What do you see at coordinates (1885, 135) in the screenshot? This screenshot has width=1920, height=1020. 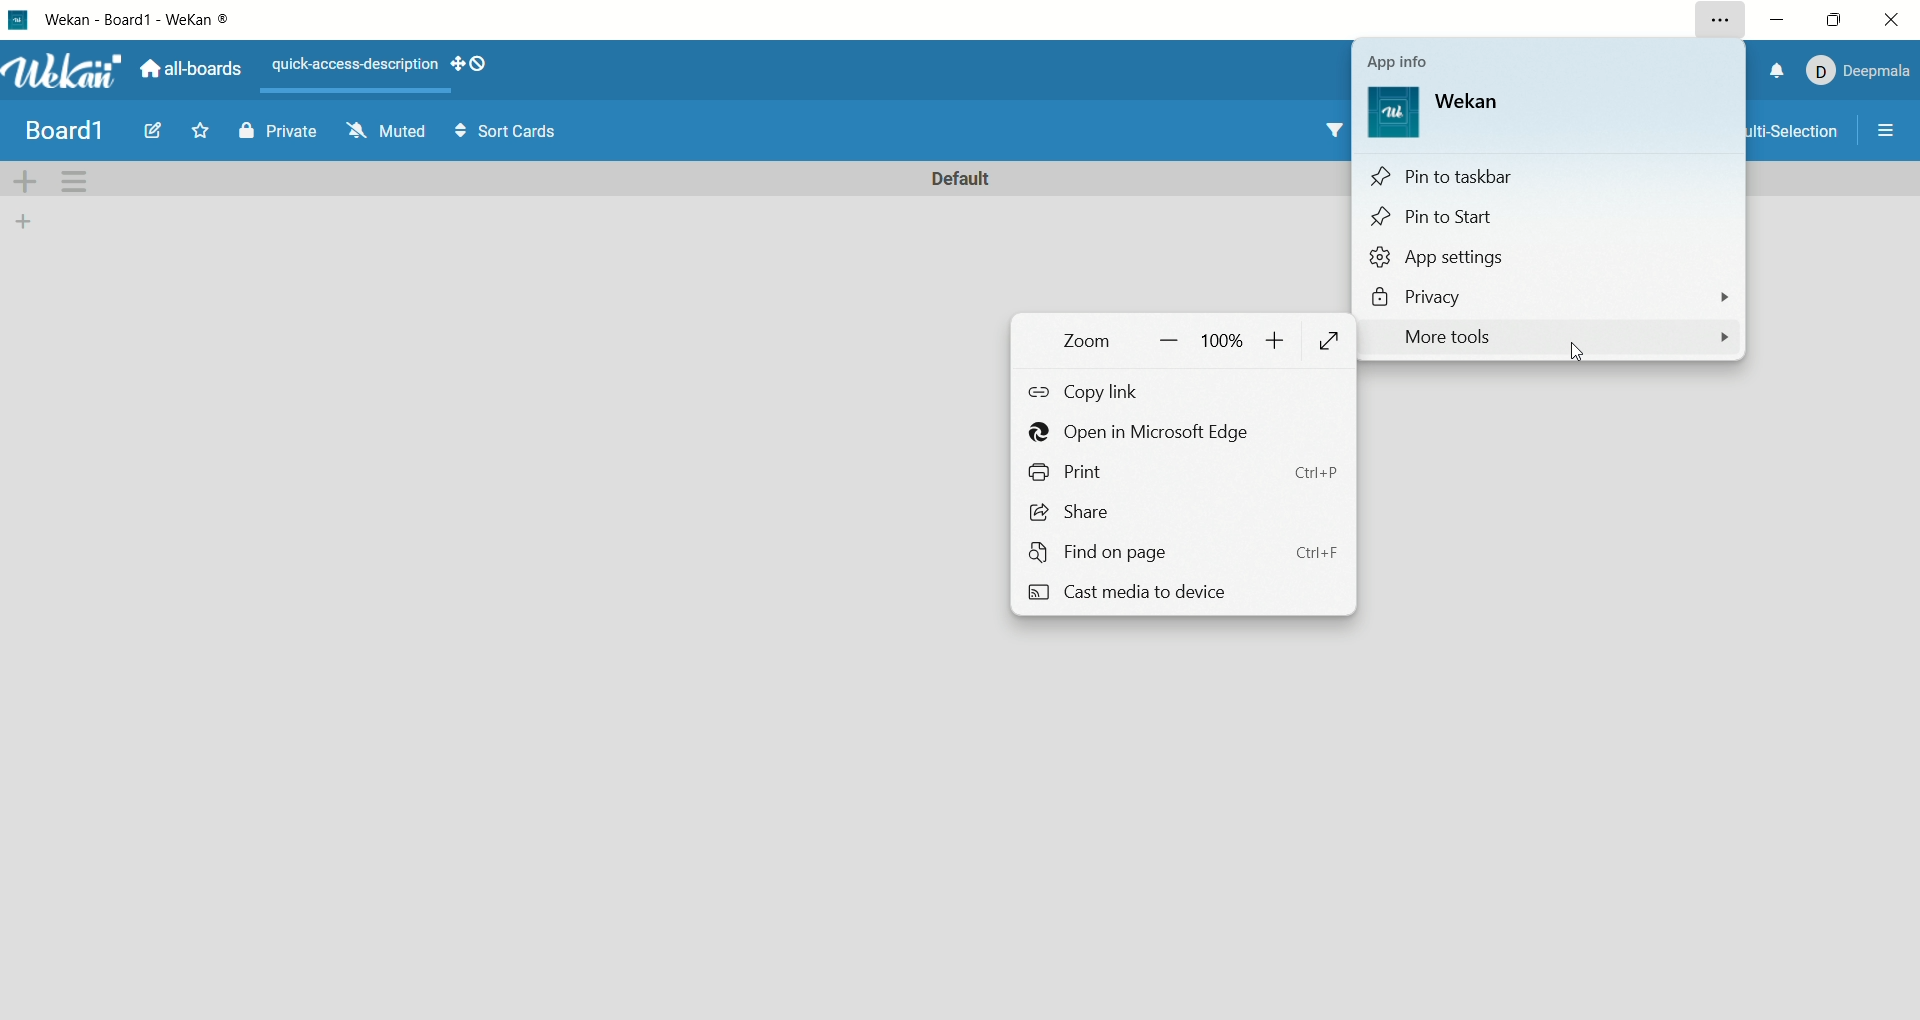 I see `more options` at bounding box center [1885, 135].